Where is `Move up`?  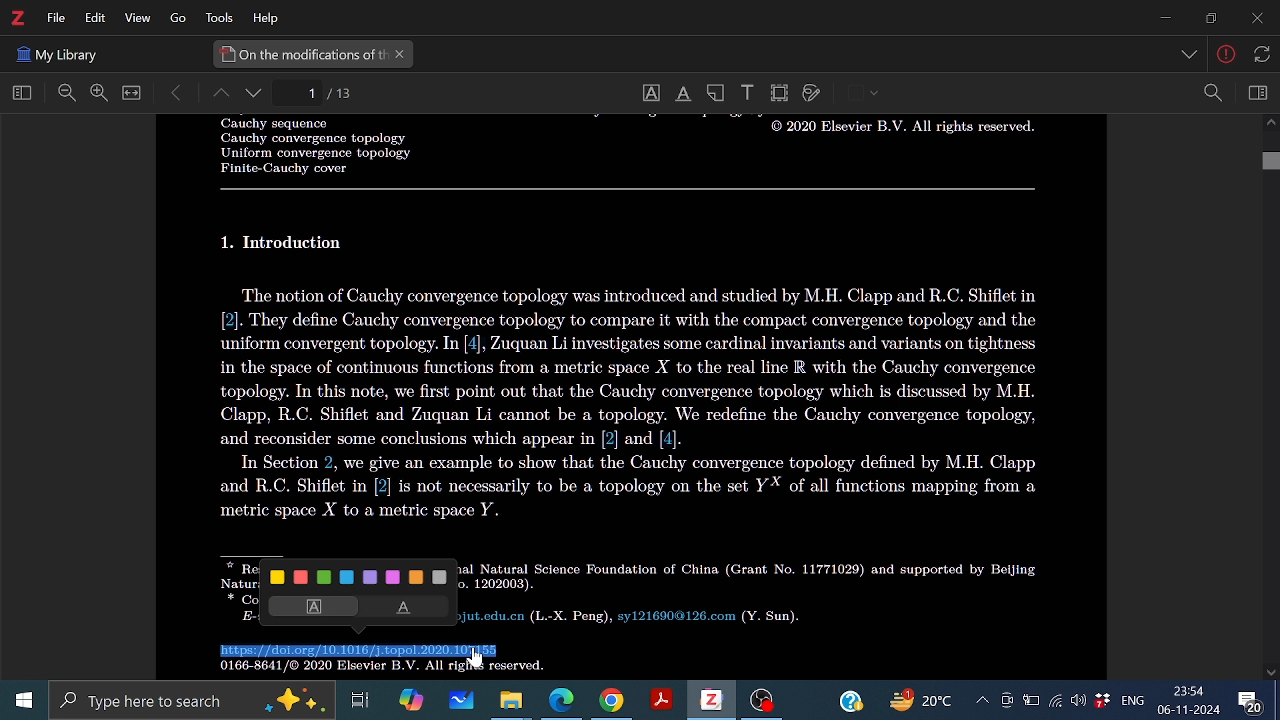 Move up is located at coordinates (1270, 125).